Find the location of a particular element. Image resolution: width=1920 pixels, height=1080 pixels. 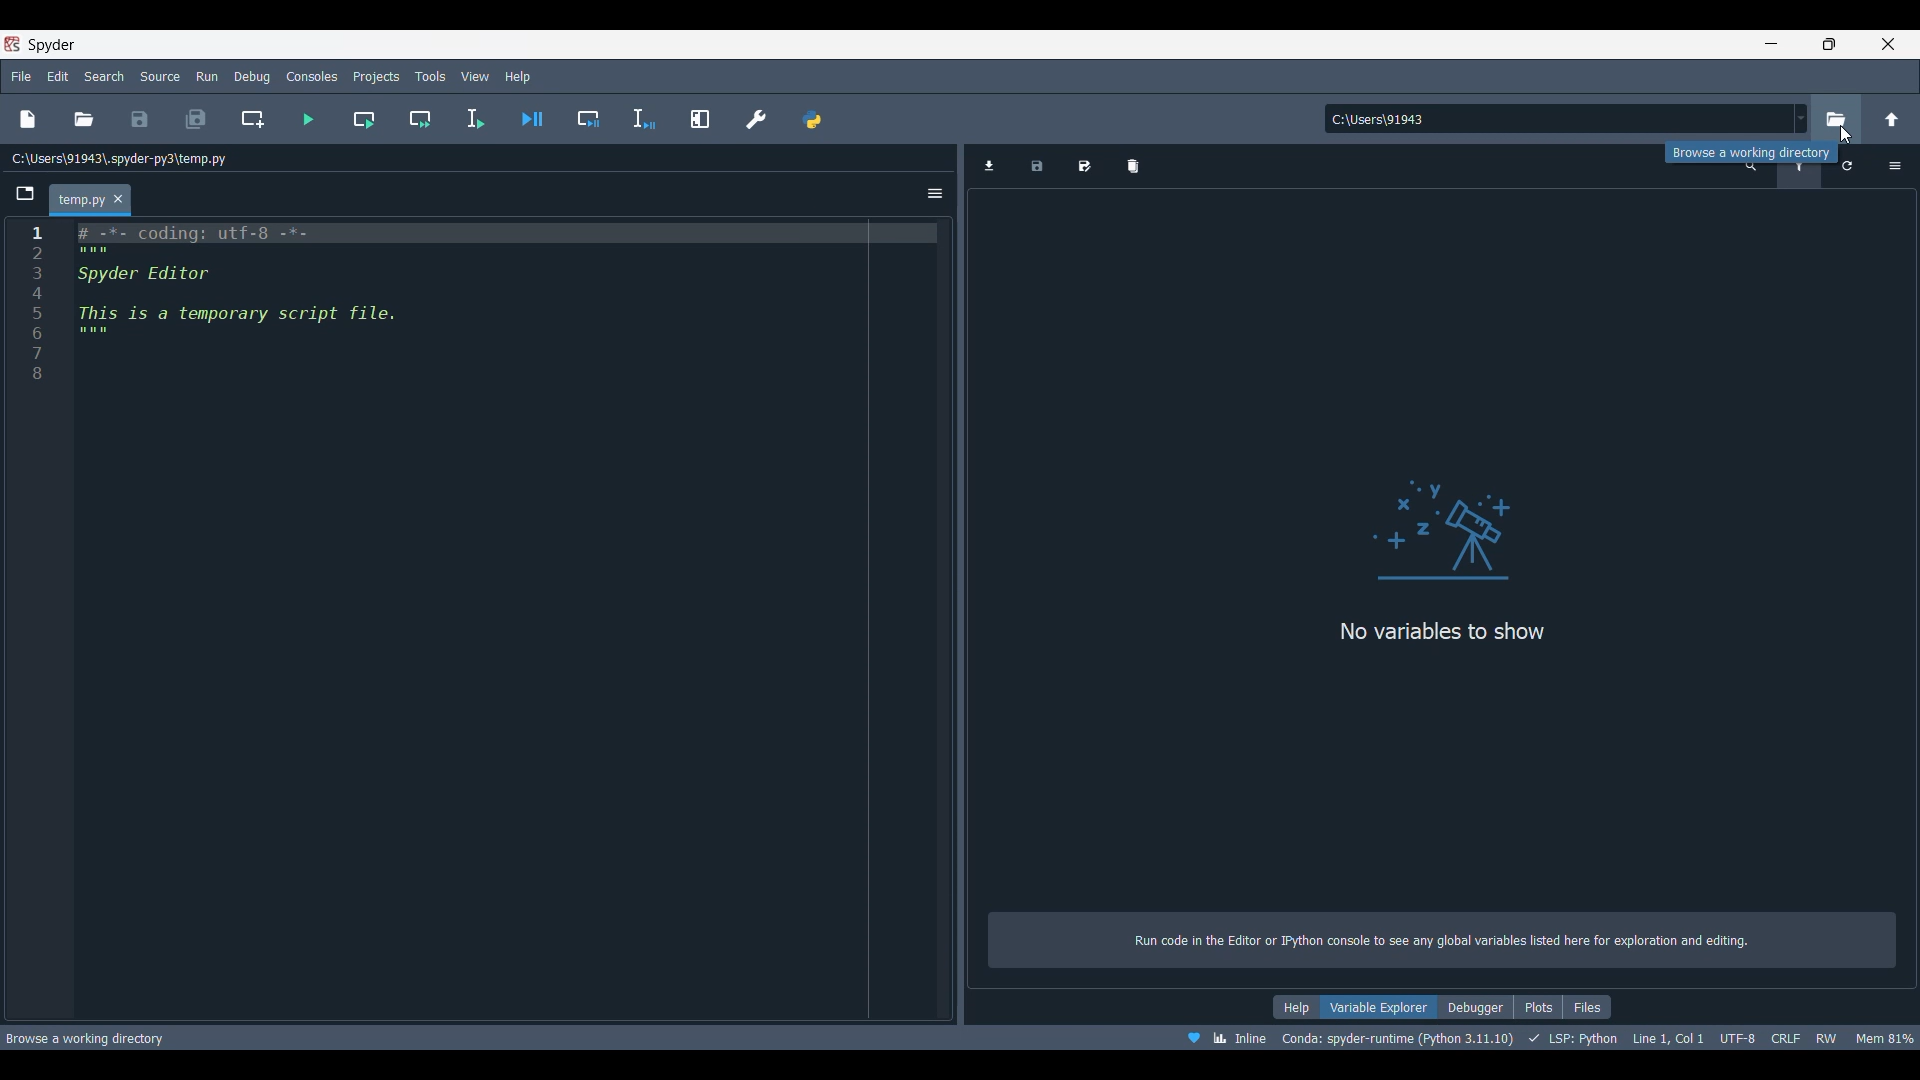

Open file is located at coordinates (85, 119).